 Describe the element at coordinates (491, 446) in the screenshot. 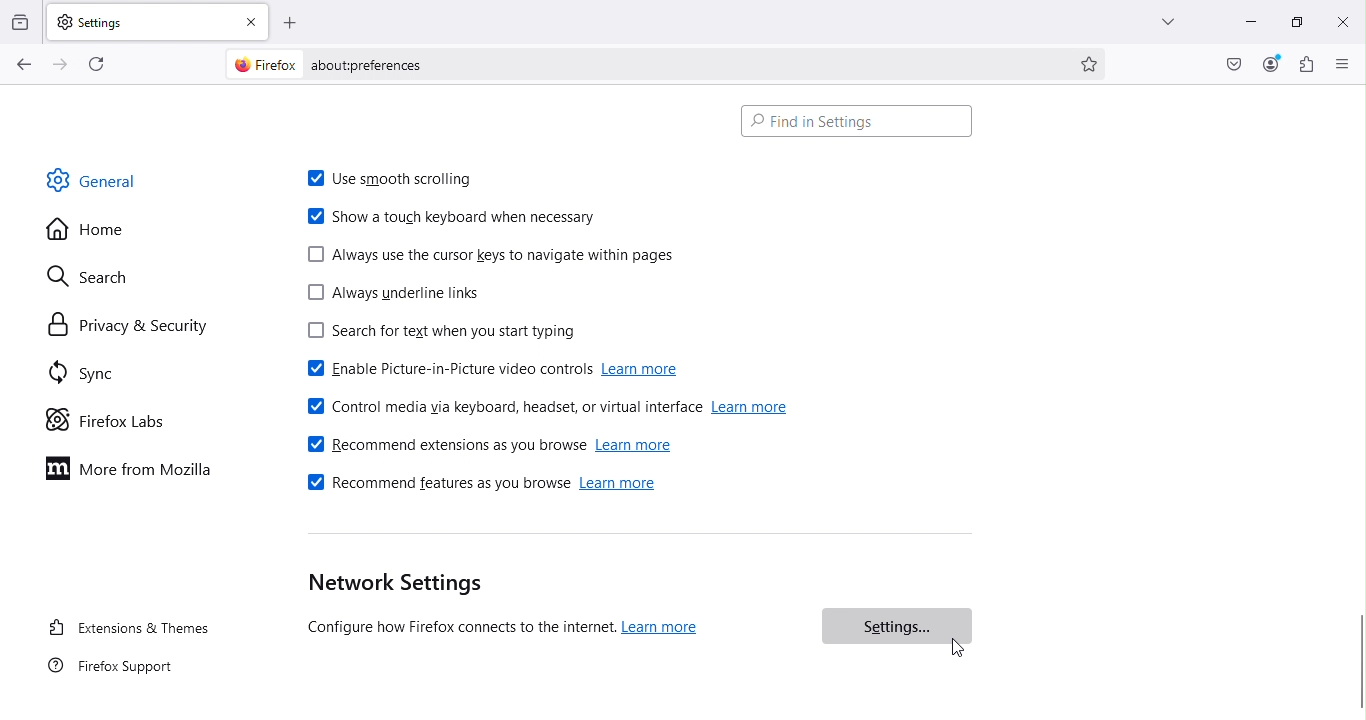

I see `Recommend extensions as you browse` at that location.